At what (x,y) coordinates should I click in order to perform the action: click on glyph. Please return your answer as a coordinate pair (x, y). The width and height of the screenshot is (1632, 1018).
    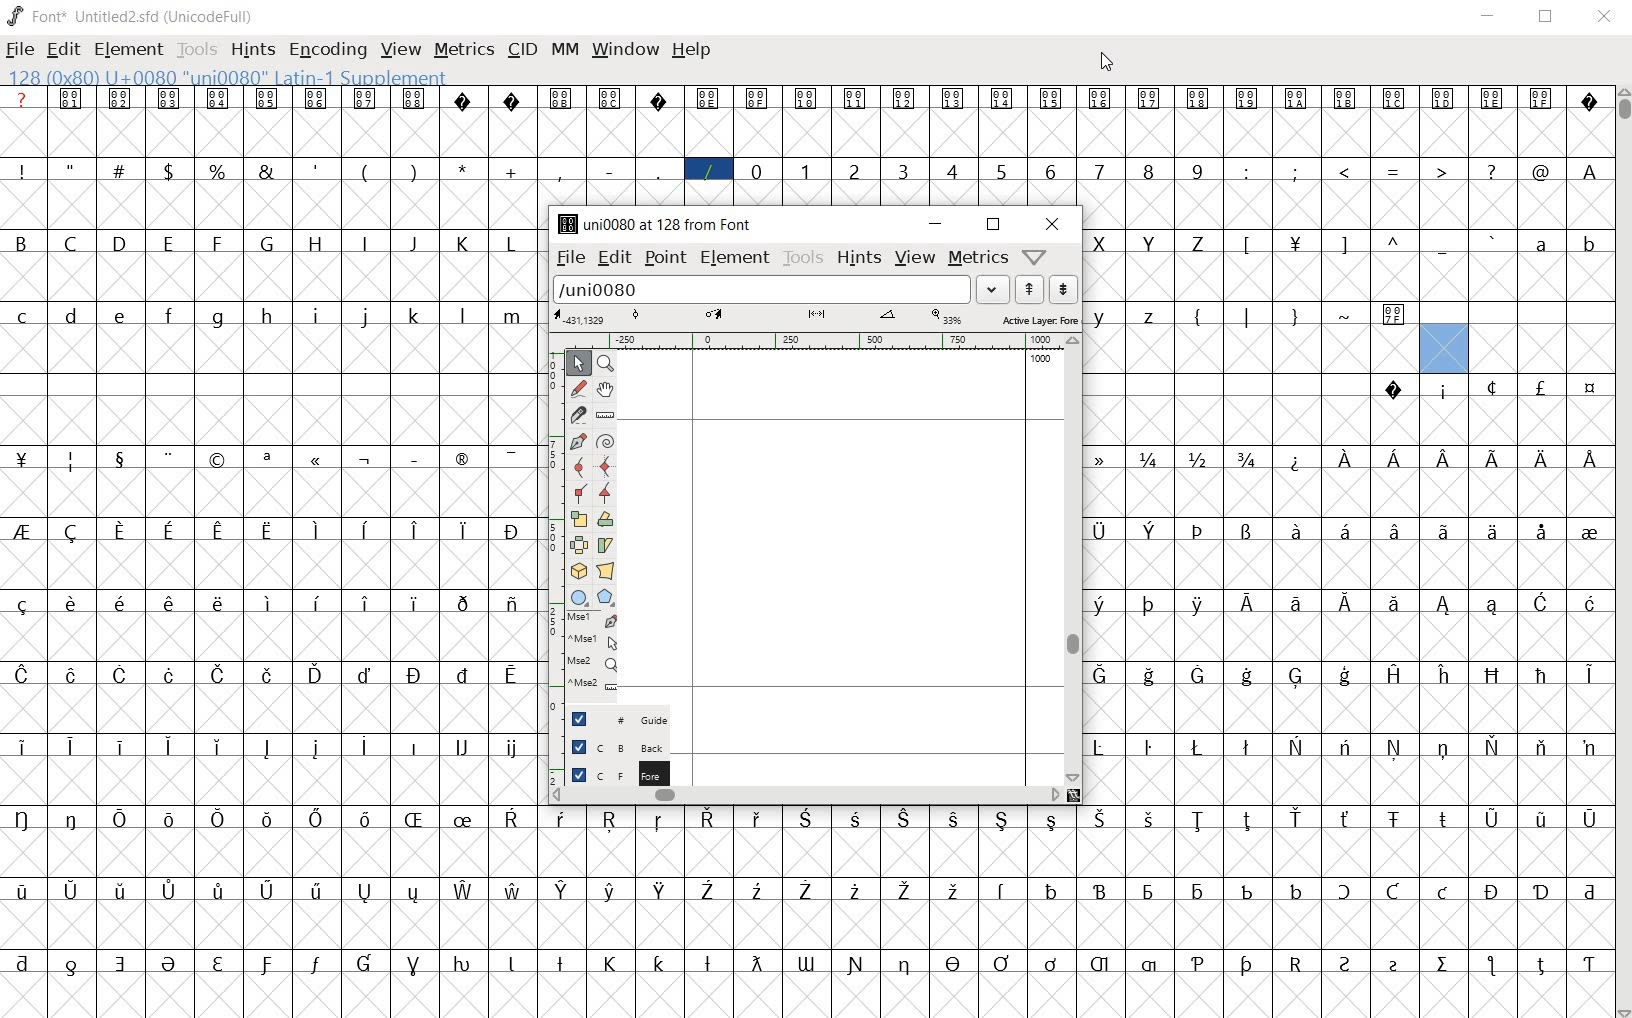
    Looking at the image, I should click on (318, 461).